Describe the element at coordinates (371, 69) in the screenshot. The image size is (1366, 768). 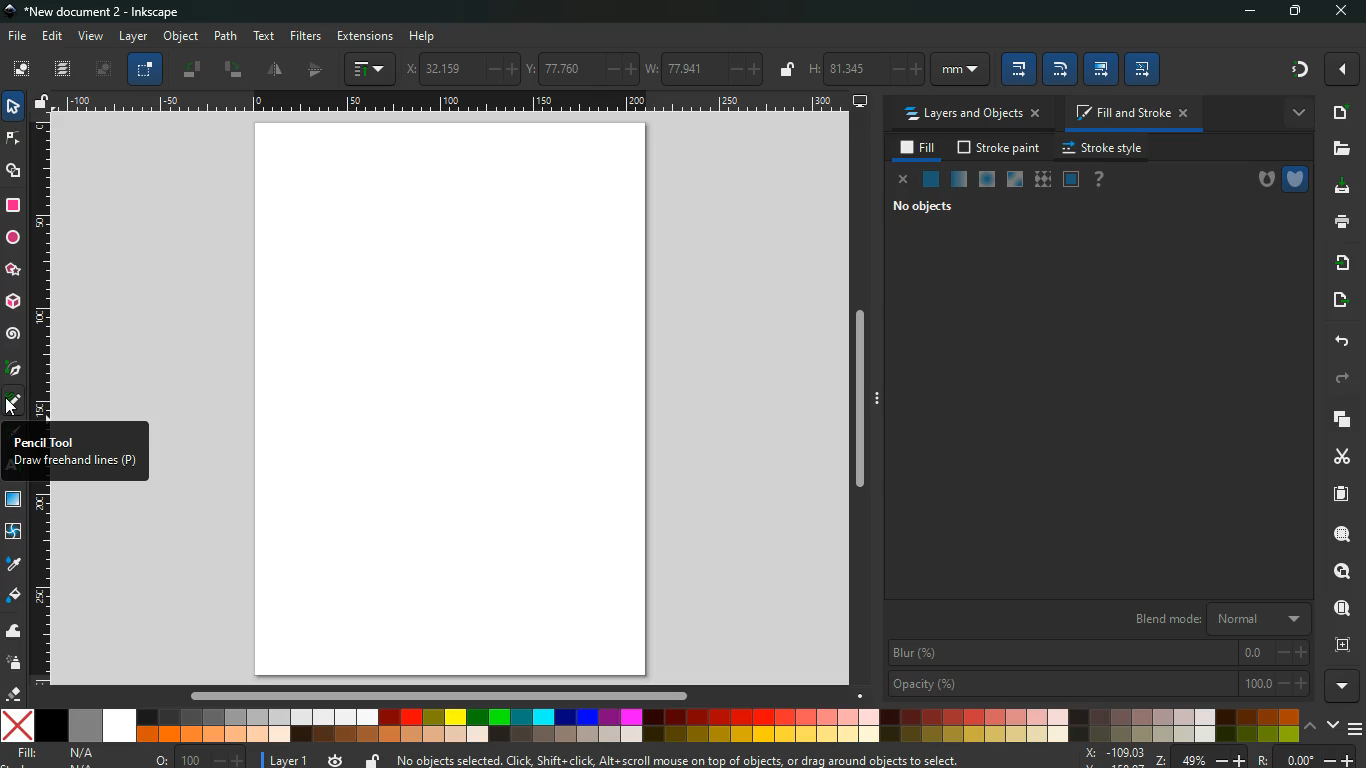
I see `graph` at that location.